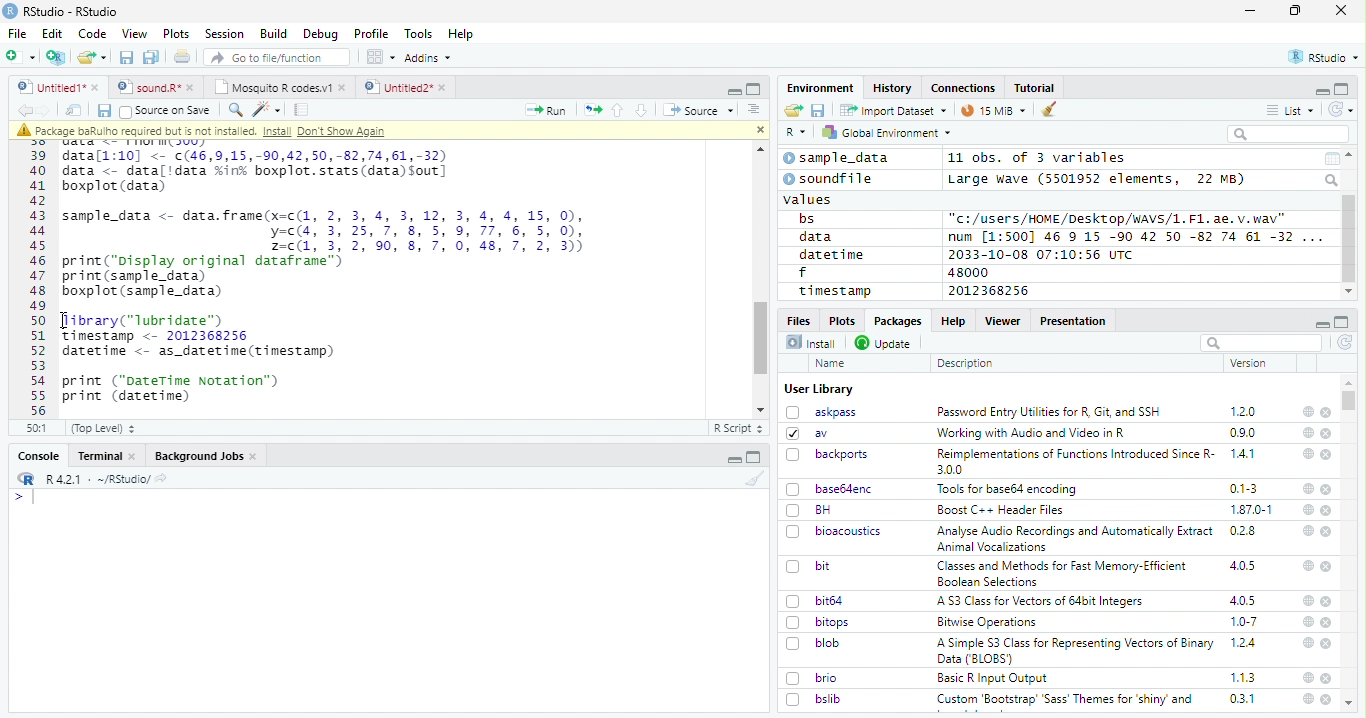 This screenshot has width=1366, height=718. I want to click on Packages, so click(896, 321).